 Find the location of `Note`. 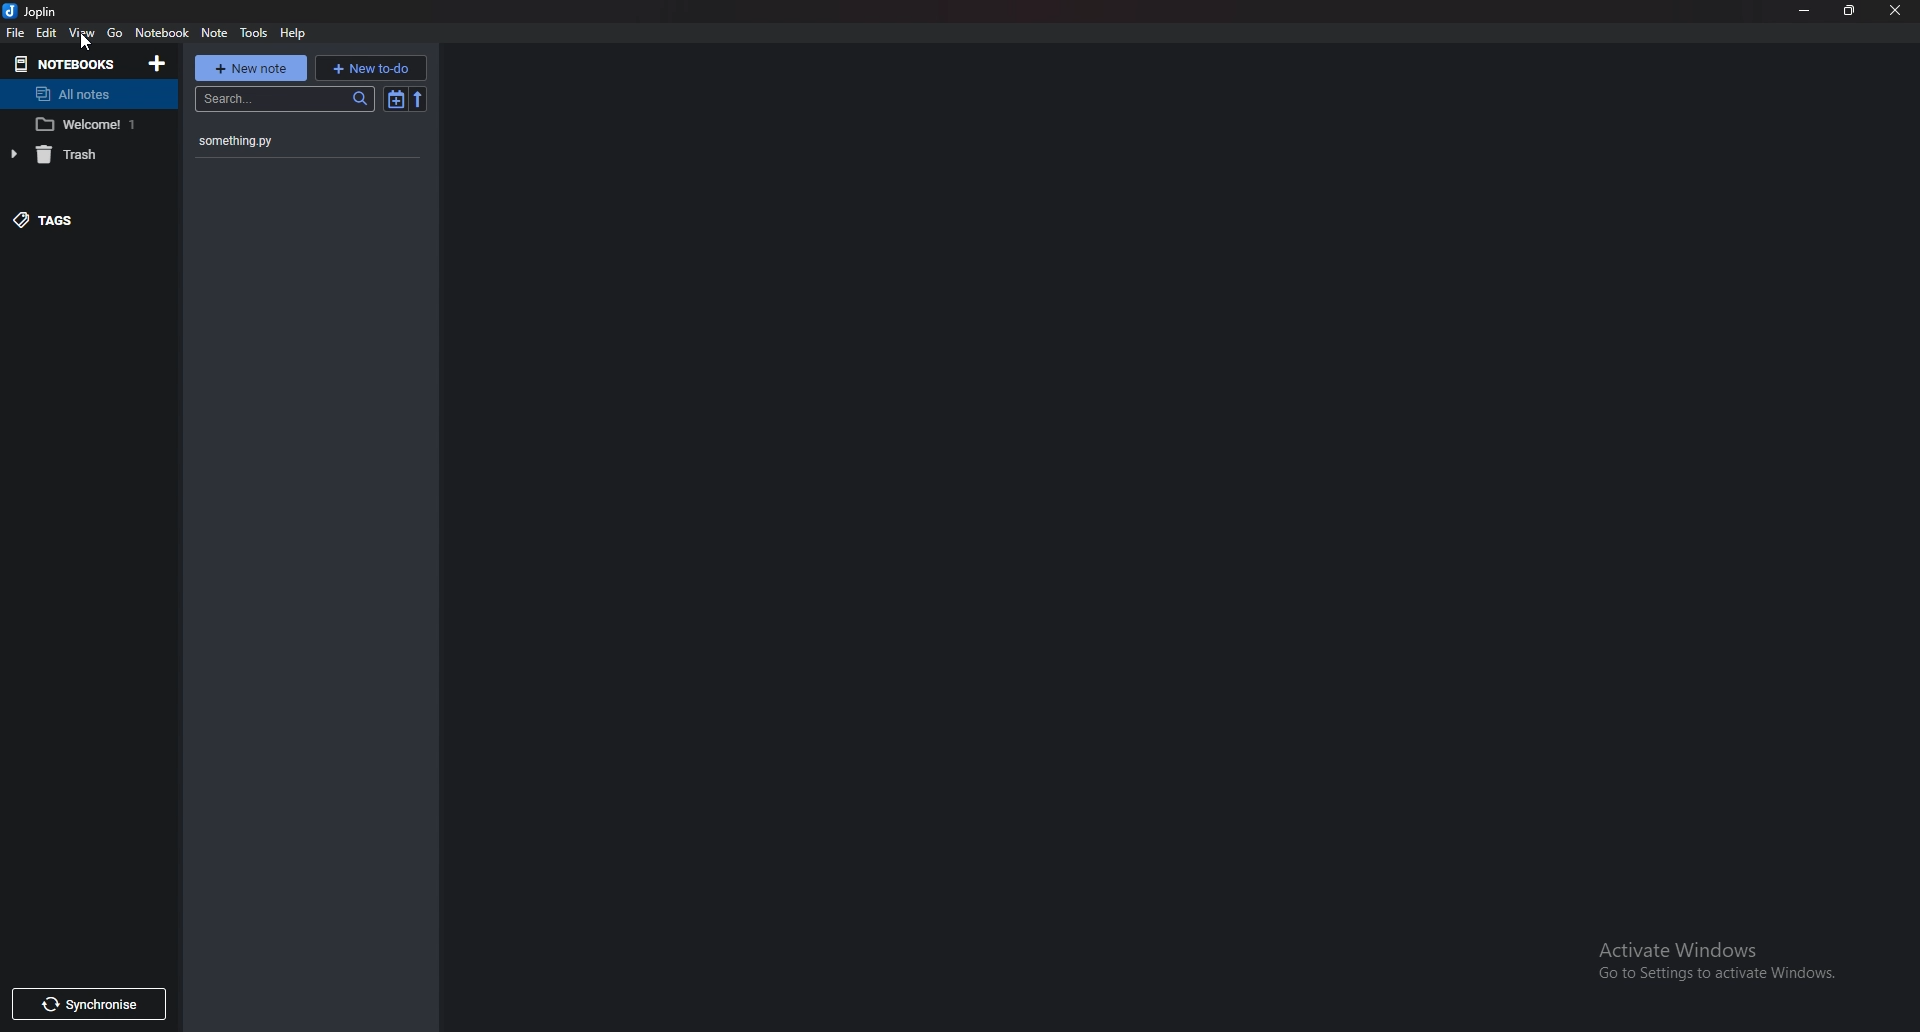

Note is located at coordinates (215, 33).